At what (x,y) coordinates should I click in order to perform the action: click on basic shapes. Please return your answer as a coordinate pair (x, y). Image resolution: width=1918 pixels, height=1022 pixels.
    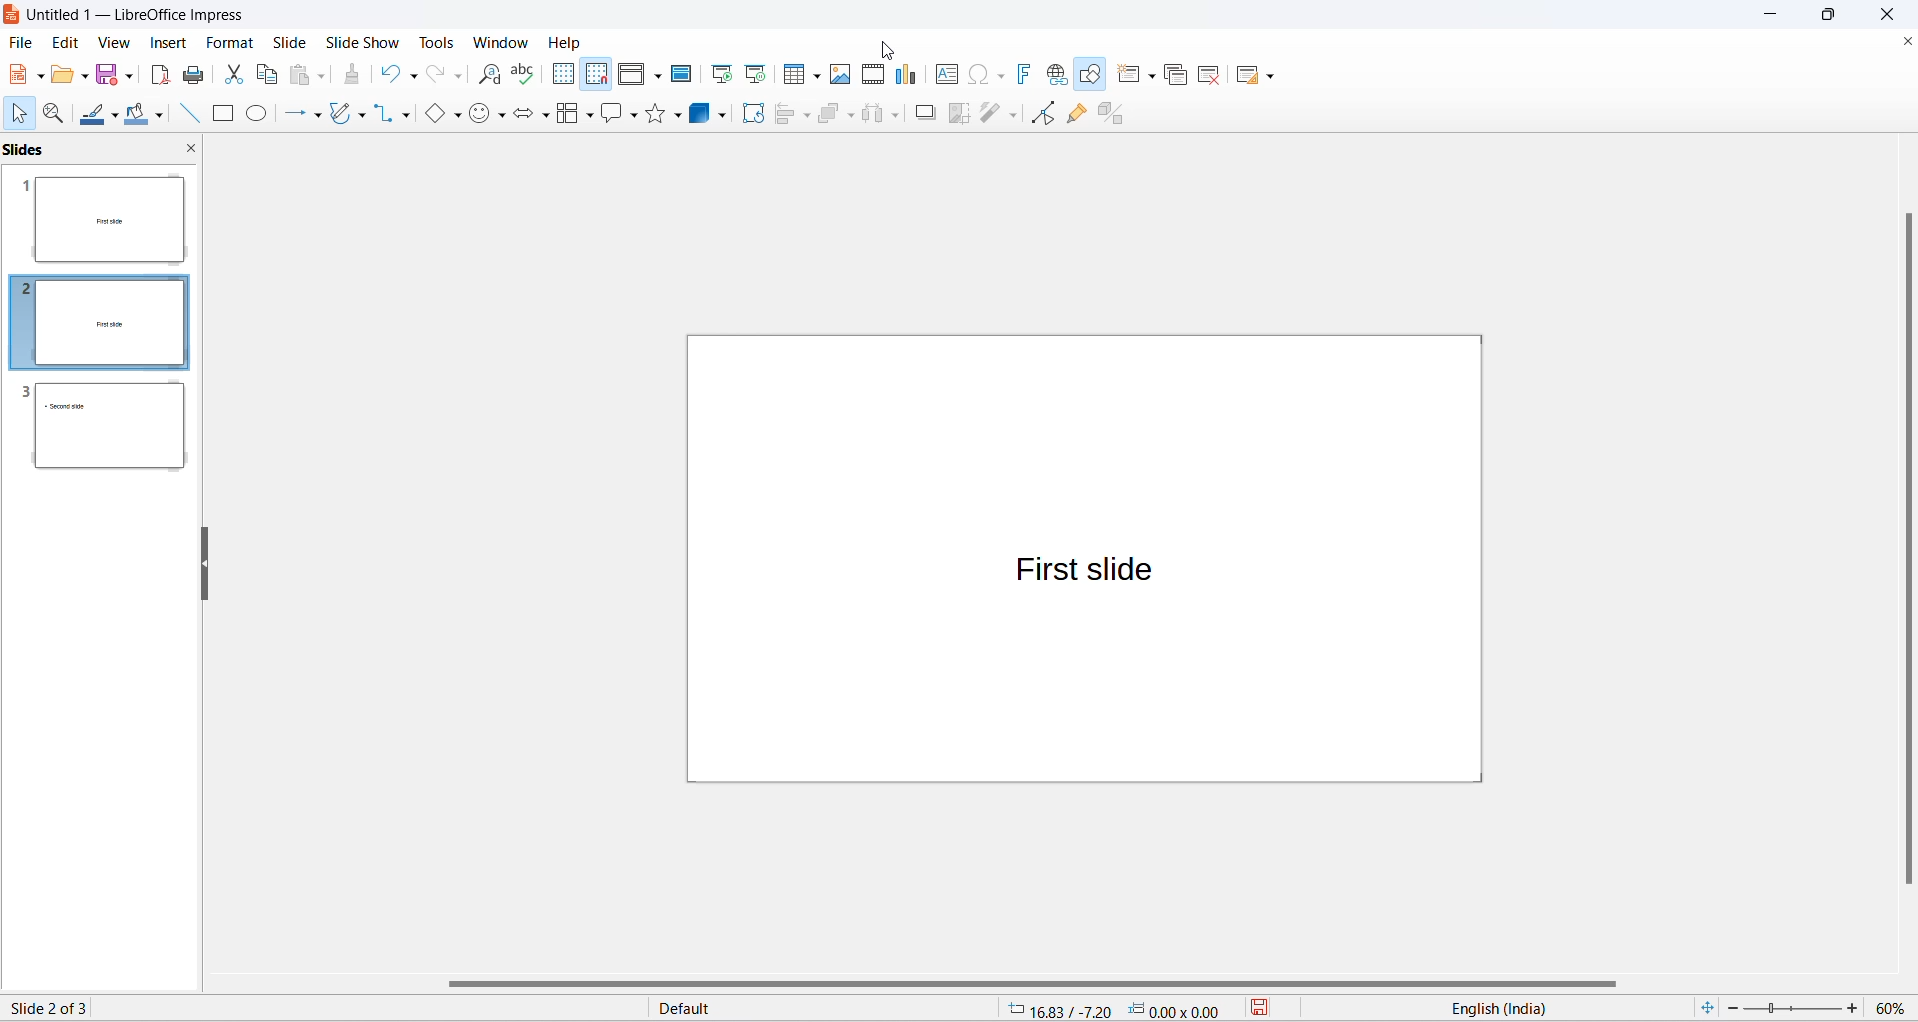
    Looking at the image, I should click on (432, 116).